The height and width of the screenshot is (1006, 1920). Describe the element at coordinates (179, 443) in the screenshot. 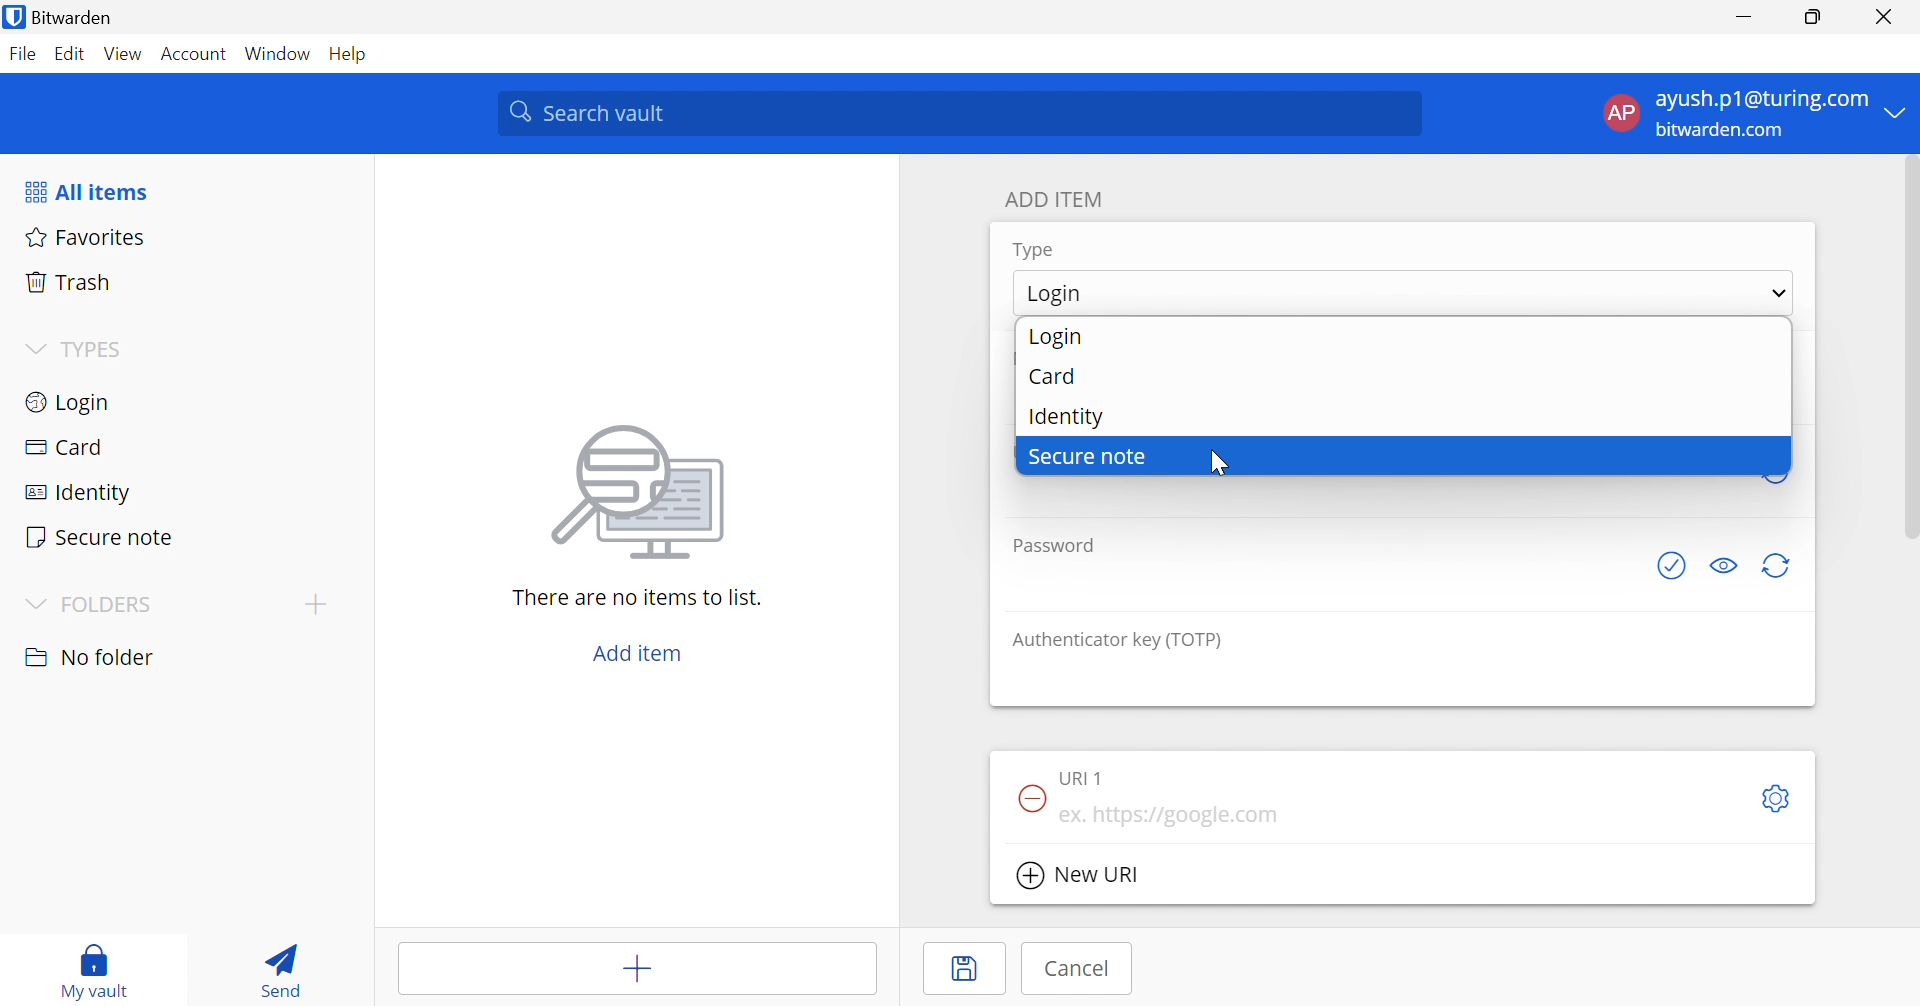

I see `Card` at that location.